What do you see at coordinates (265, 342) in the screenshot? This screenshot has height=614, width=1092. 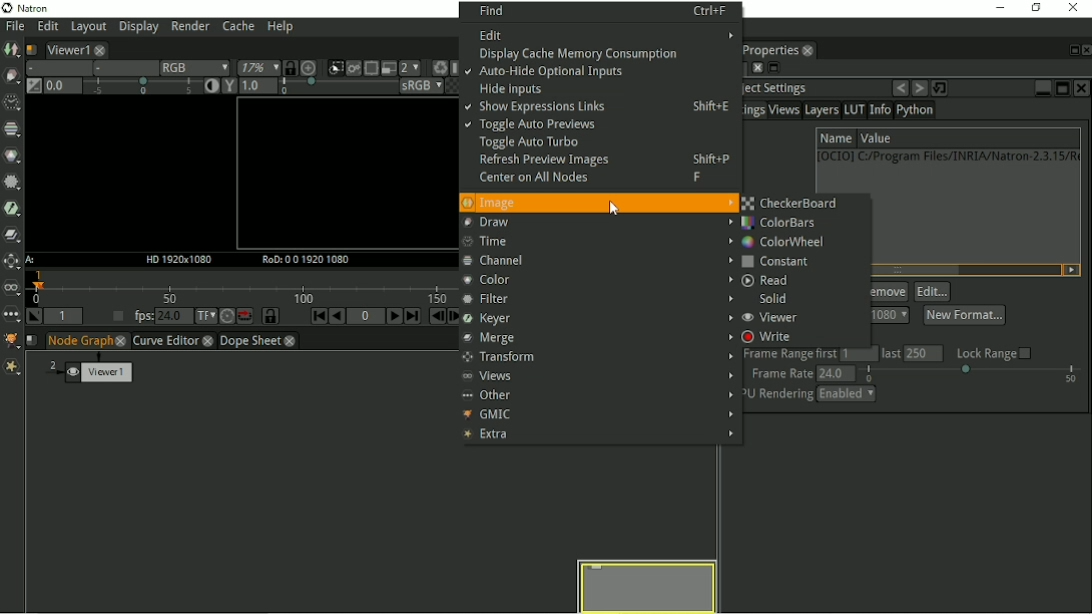 I see `Dope sheet` at bounding box center [265, 342].